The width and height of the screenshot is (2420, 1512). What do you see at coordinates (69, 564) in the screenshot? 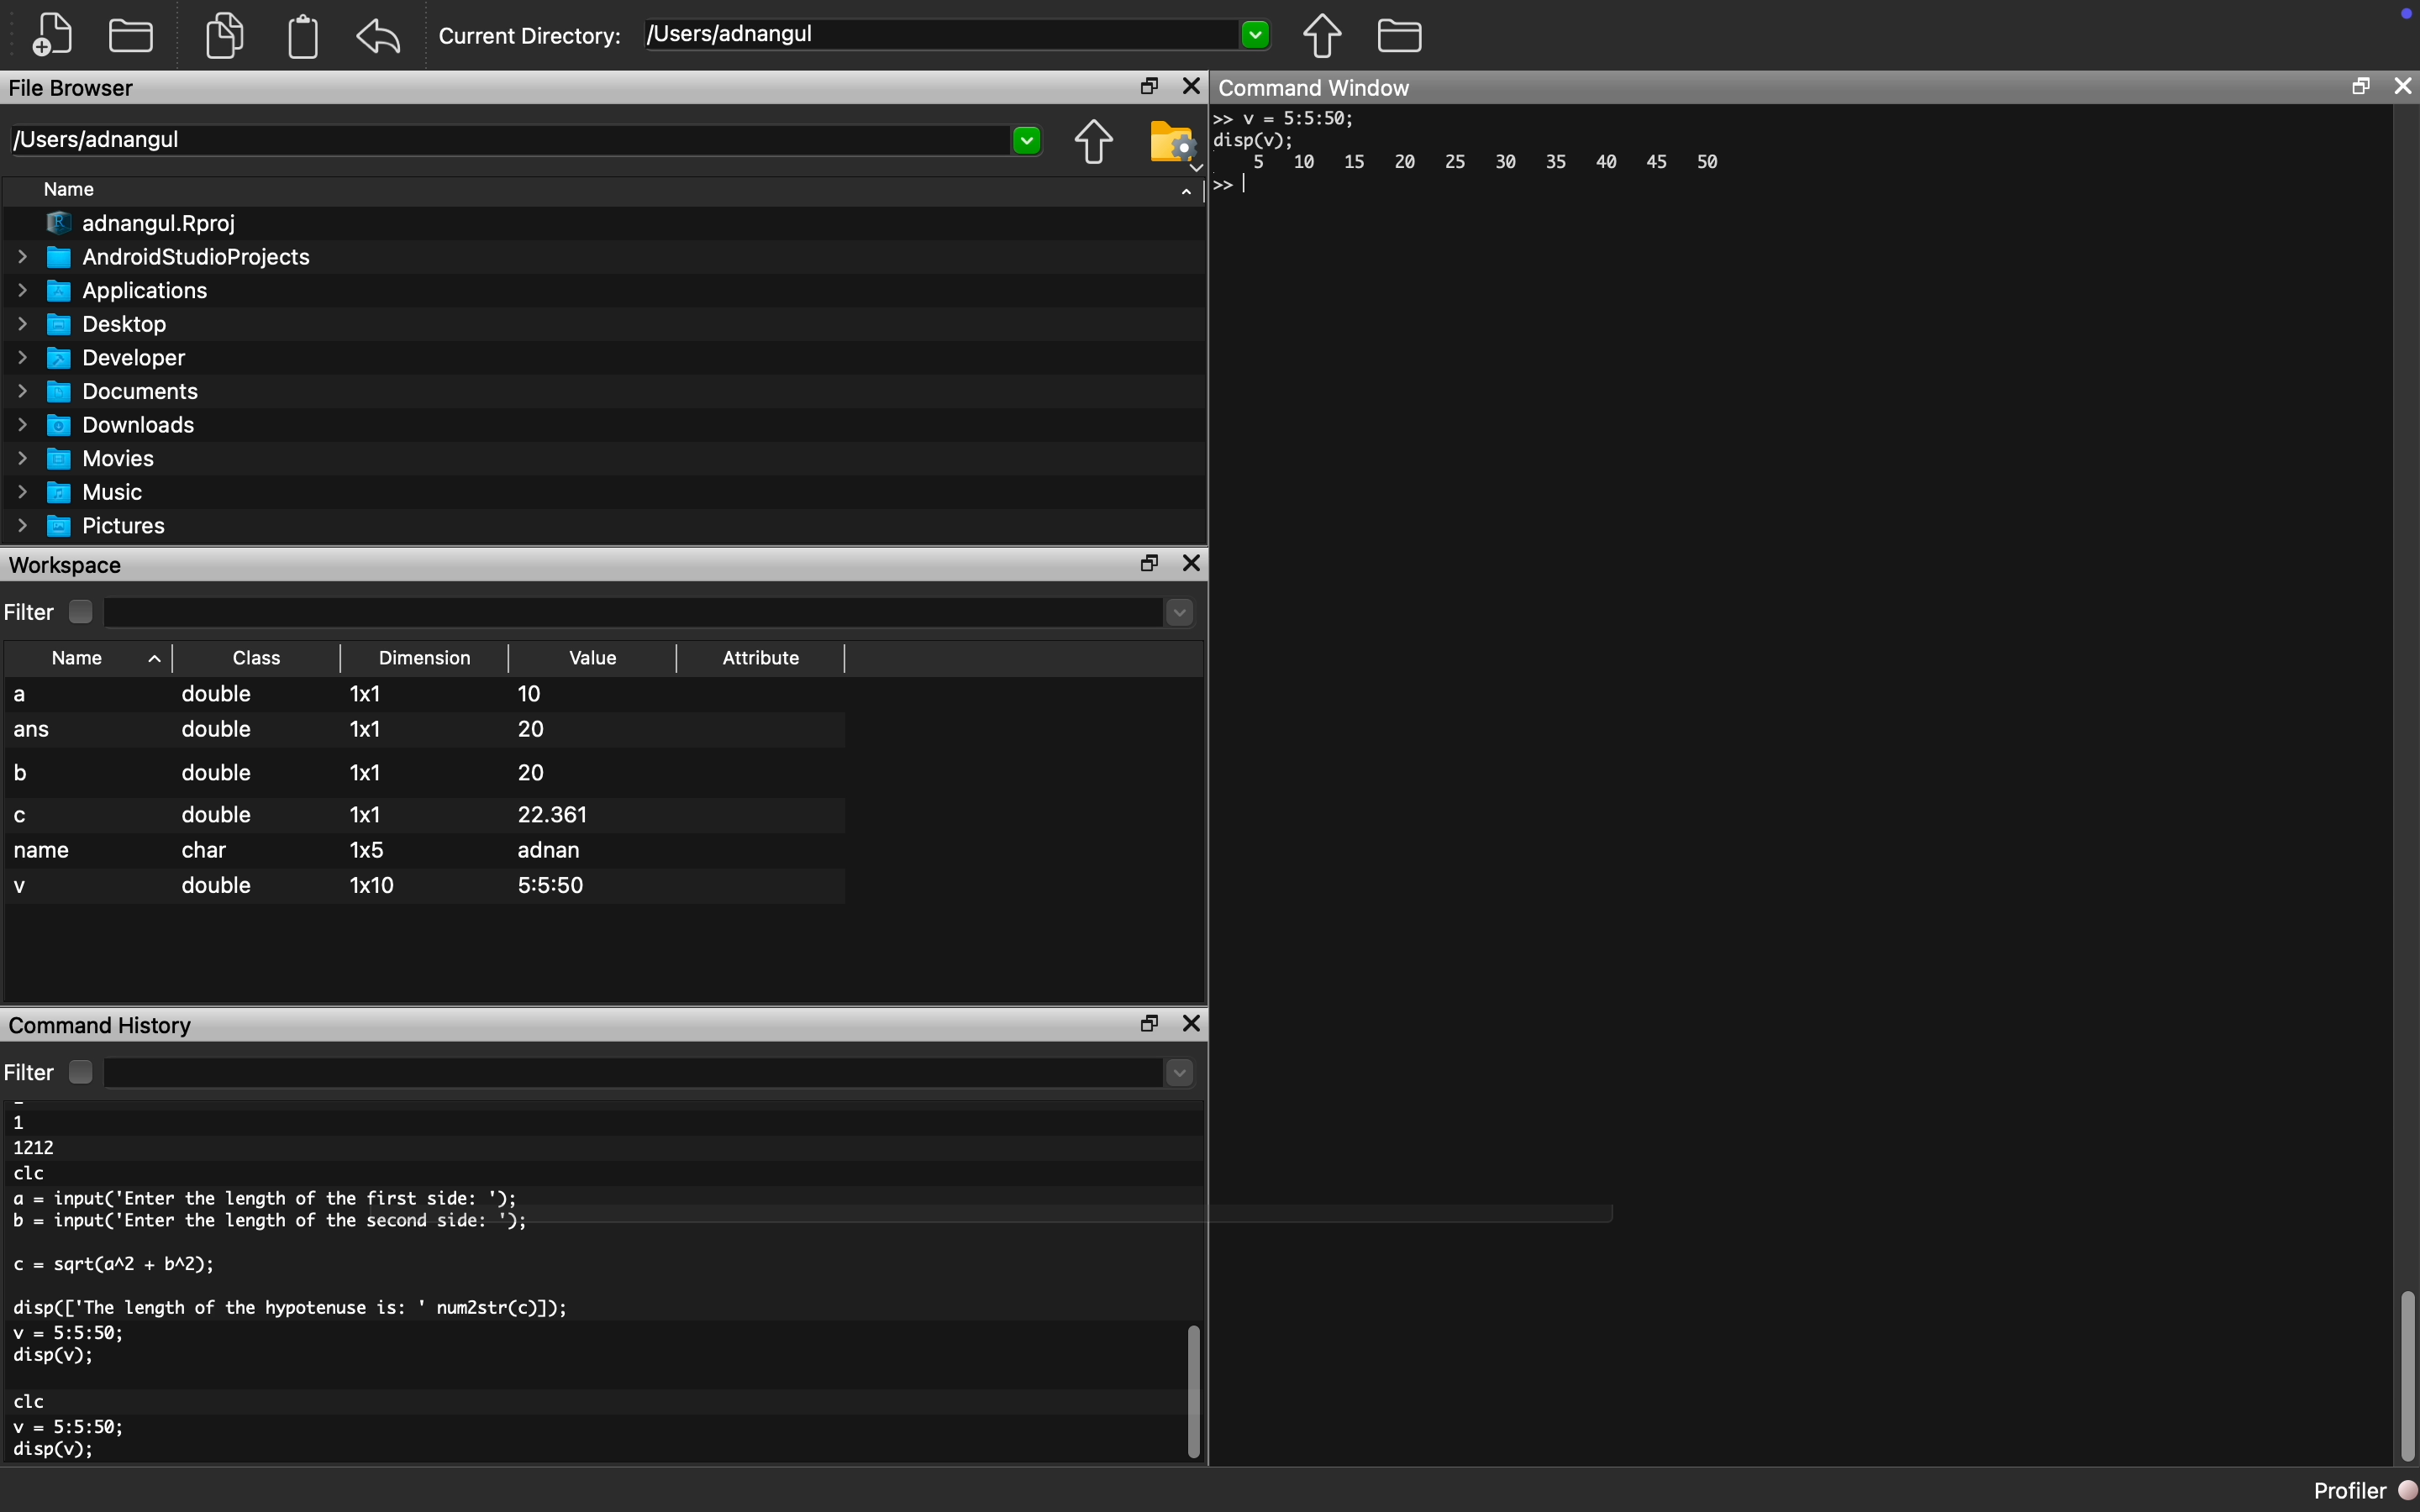
I see `Workspace` at bounding box center [69, 564].